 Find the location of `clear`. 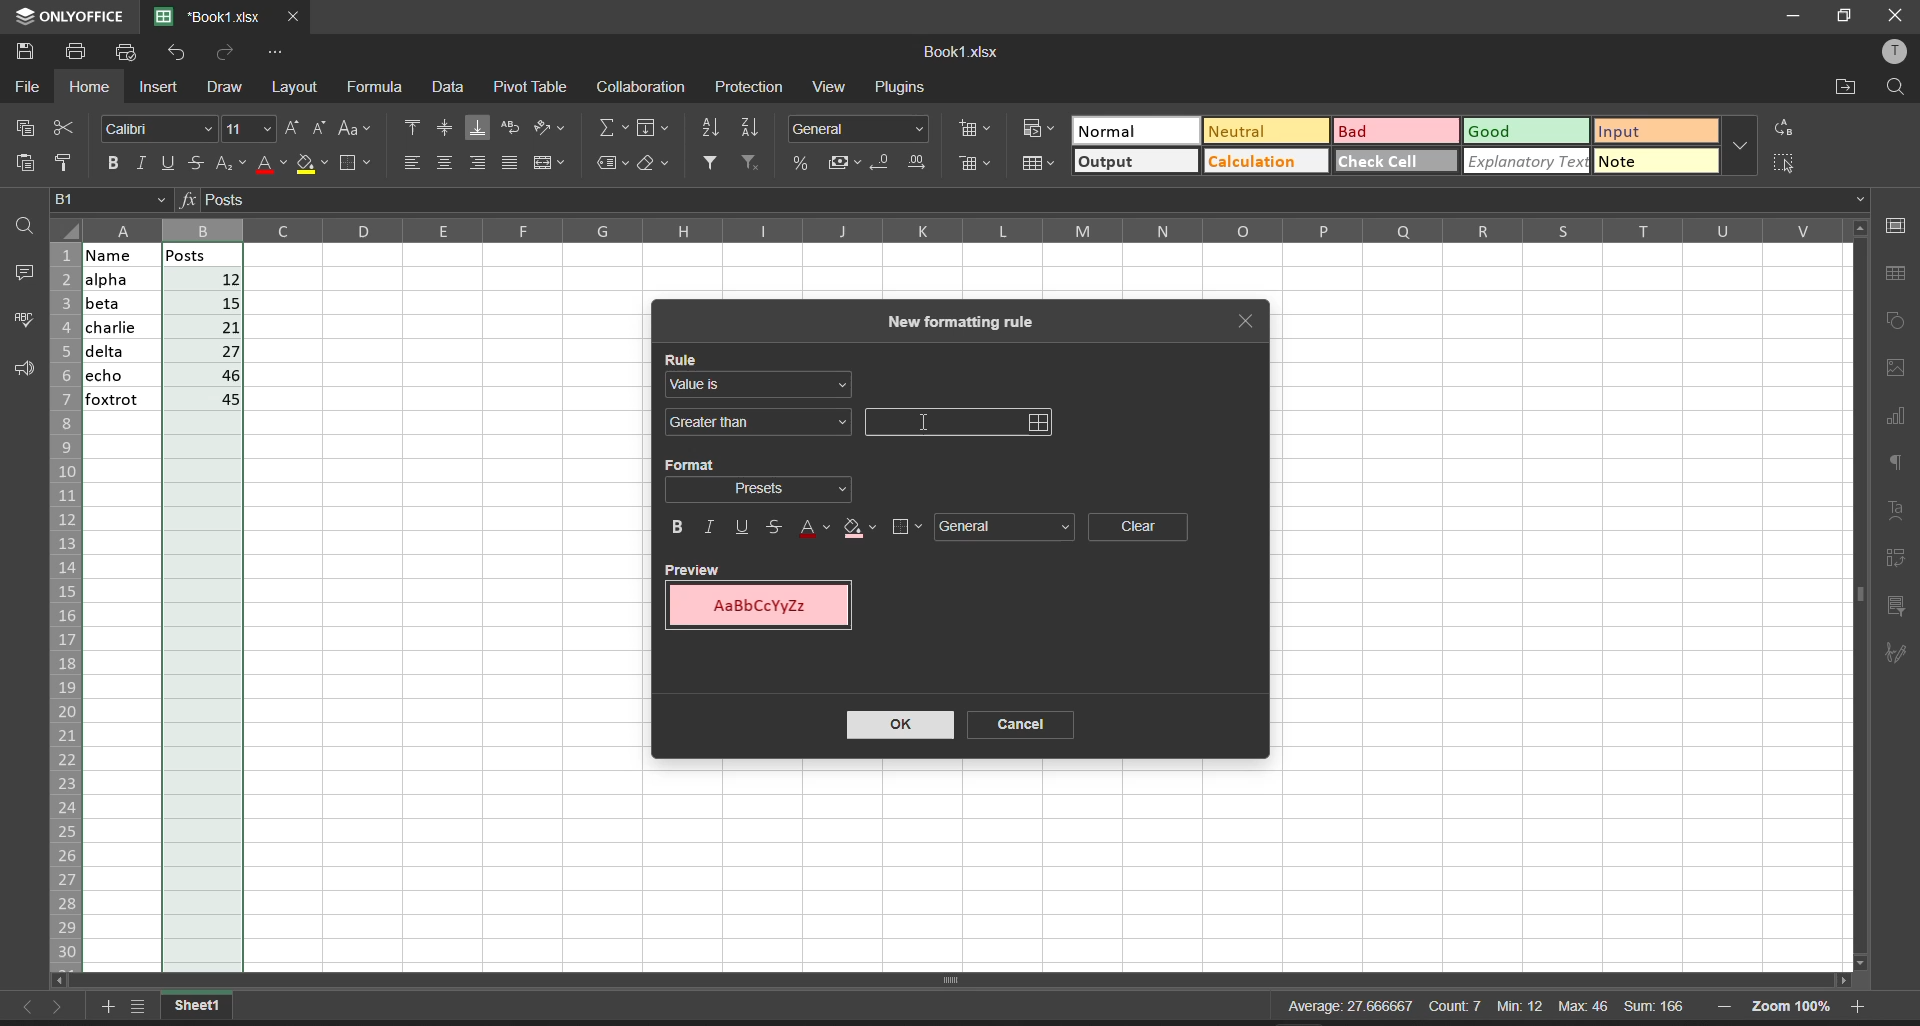

clear is located at coordinates (1140, 528).